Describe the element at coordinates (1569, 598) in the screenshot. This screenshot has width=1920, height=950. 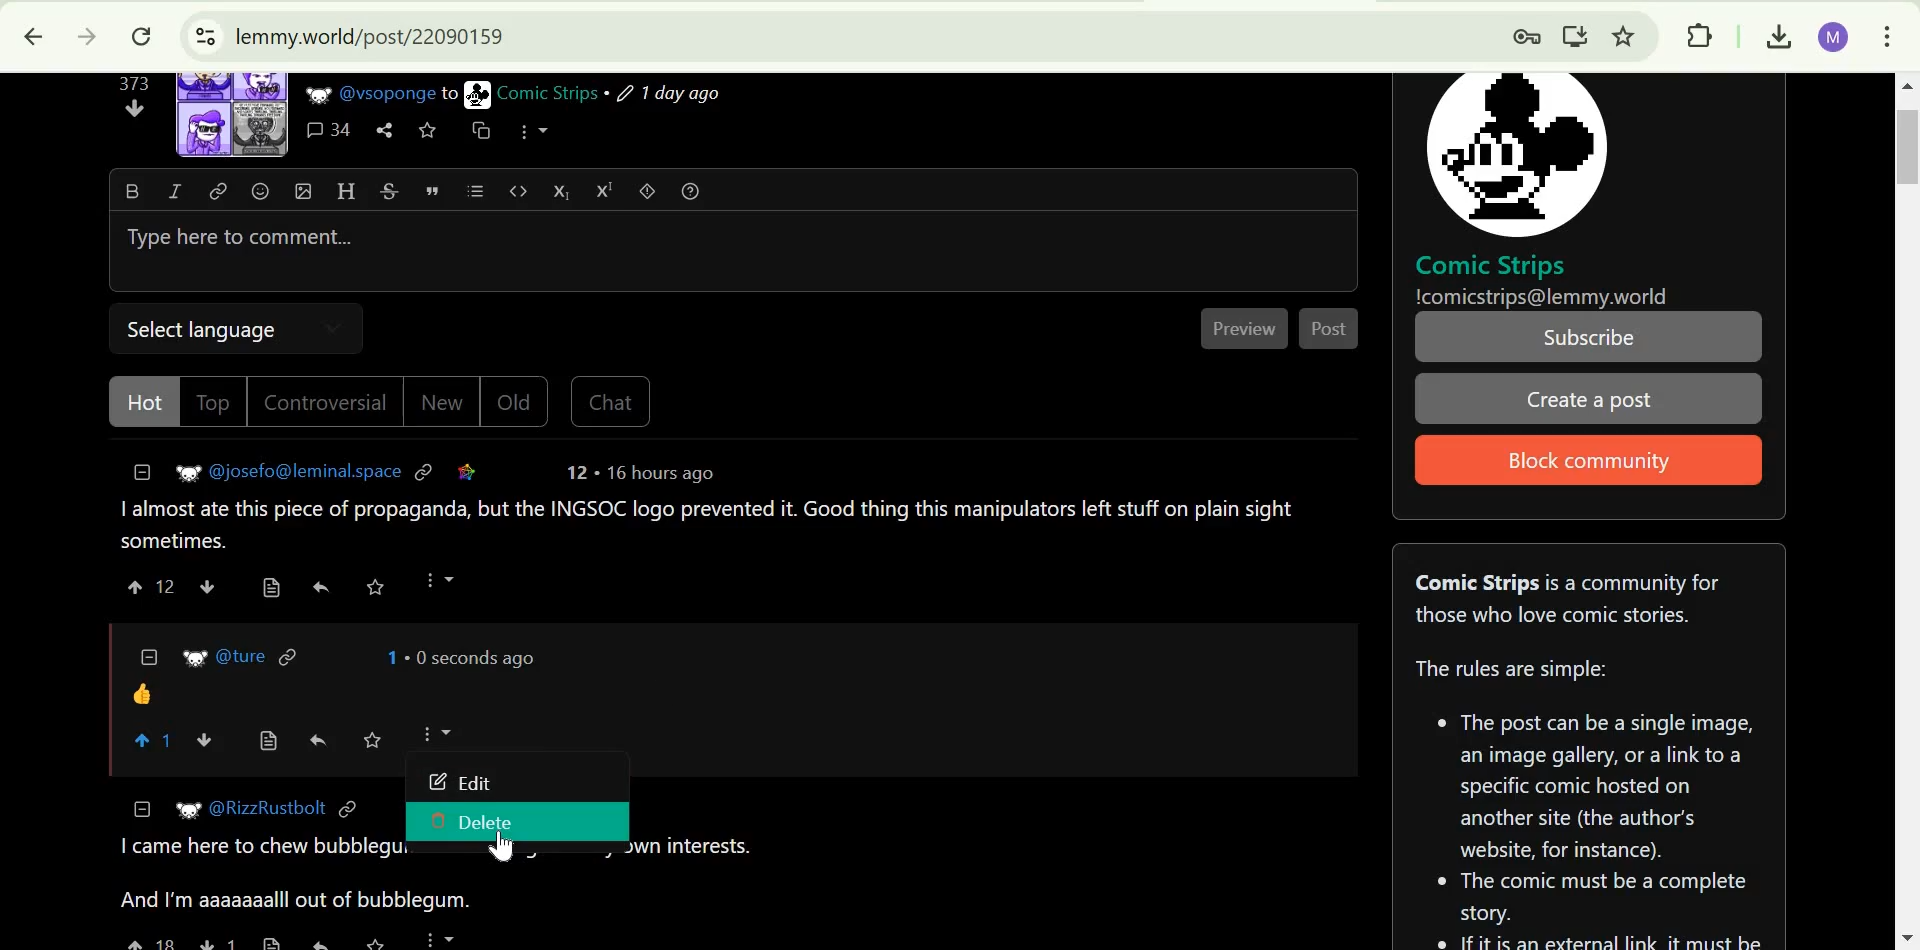
I see `About section` at that location.